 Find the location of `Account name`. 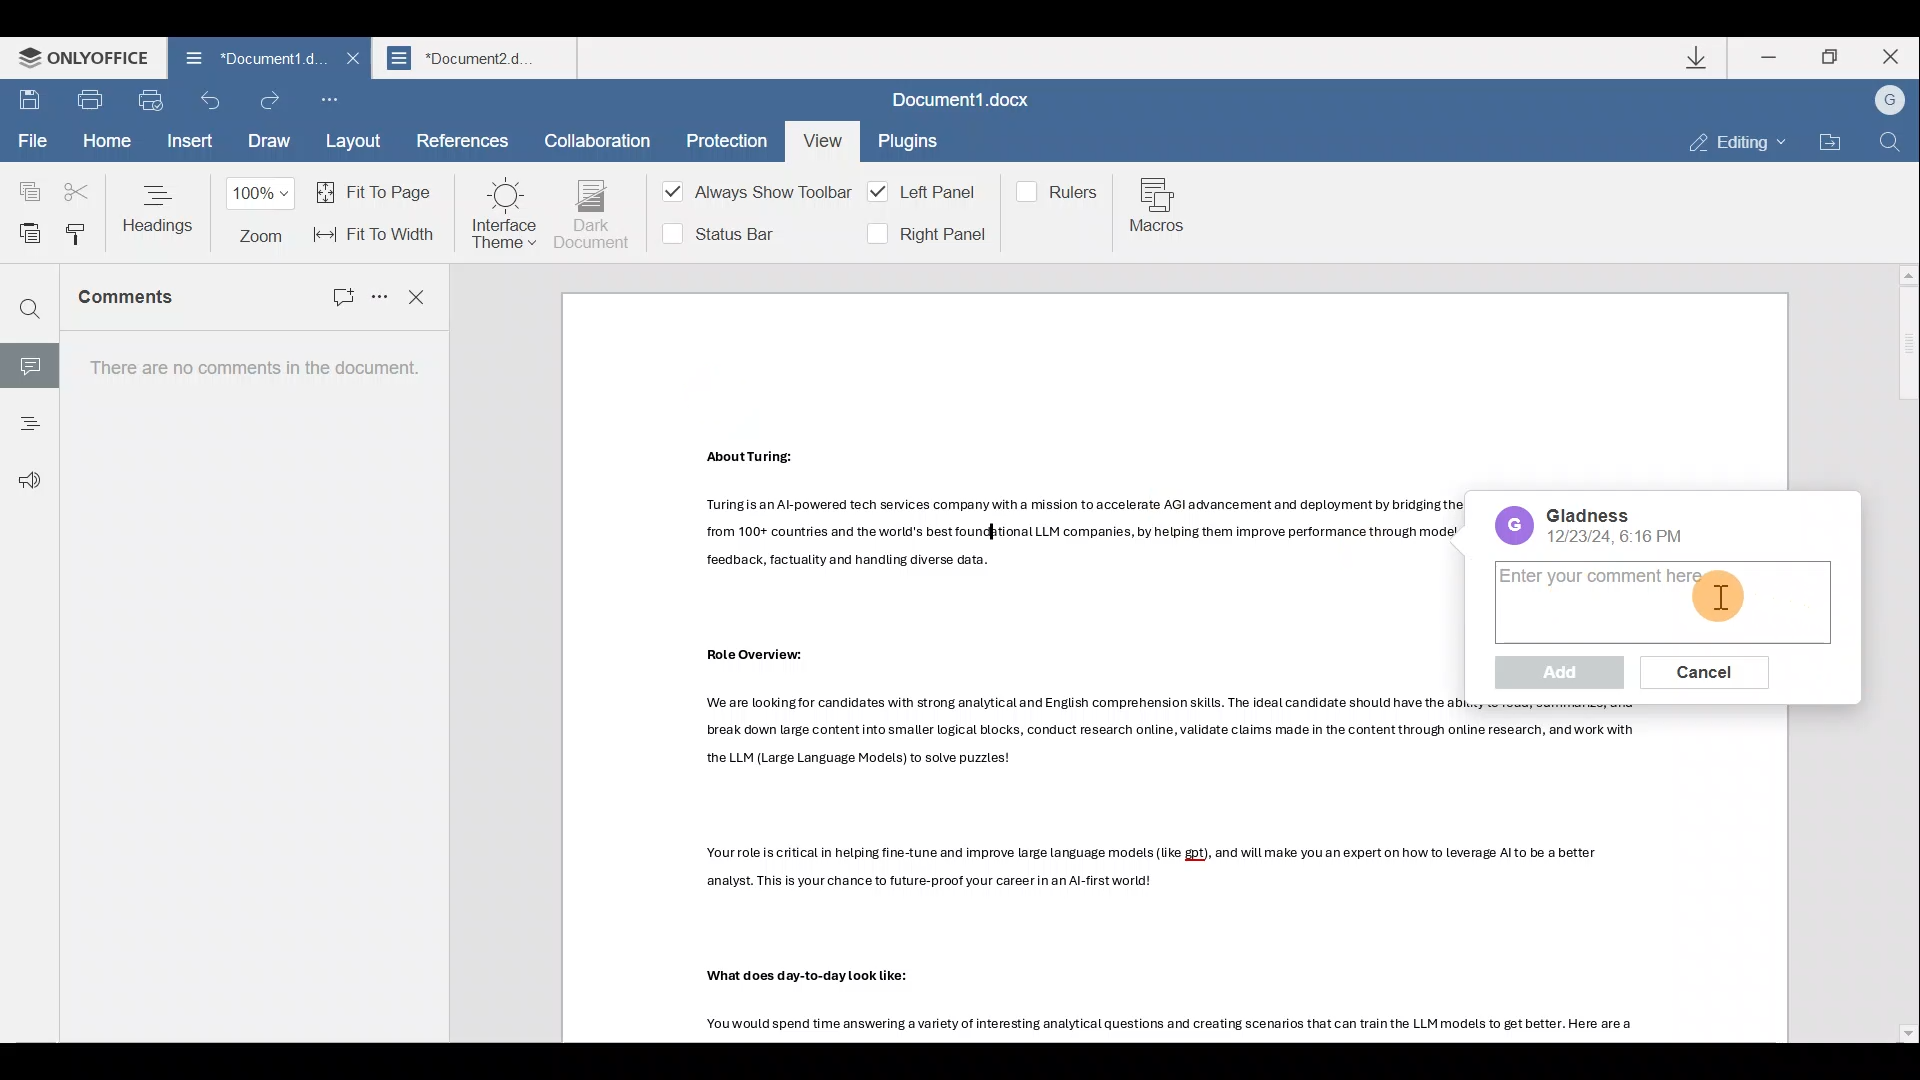

Account name is located at coordinates (1889, 101).